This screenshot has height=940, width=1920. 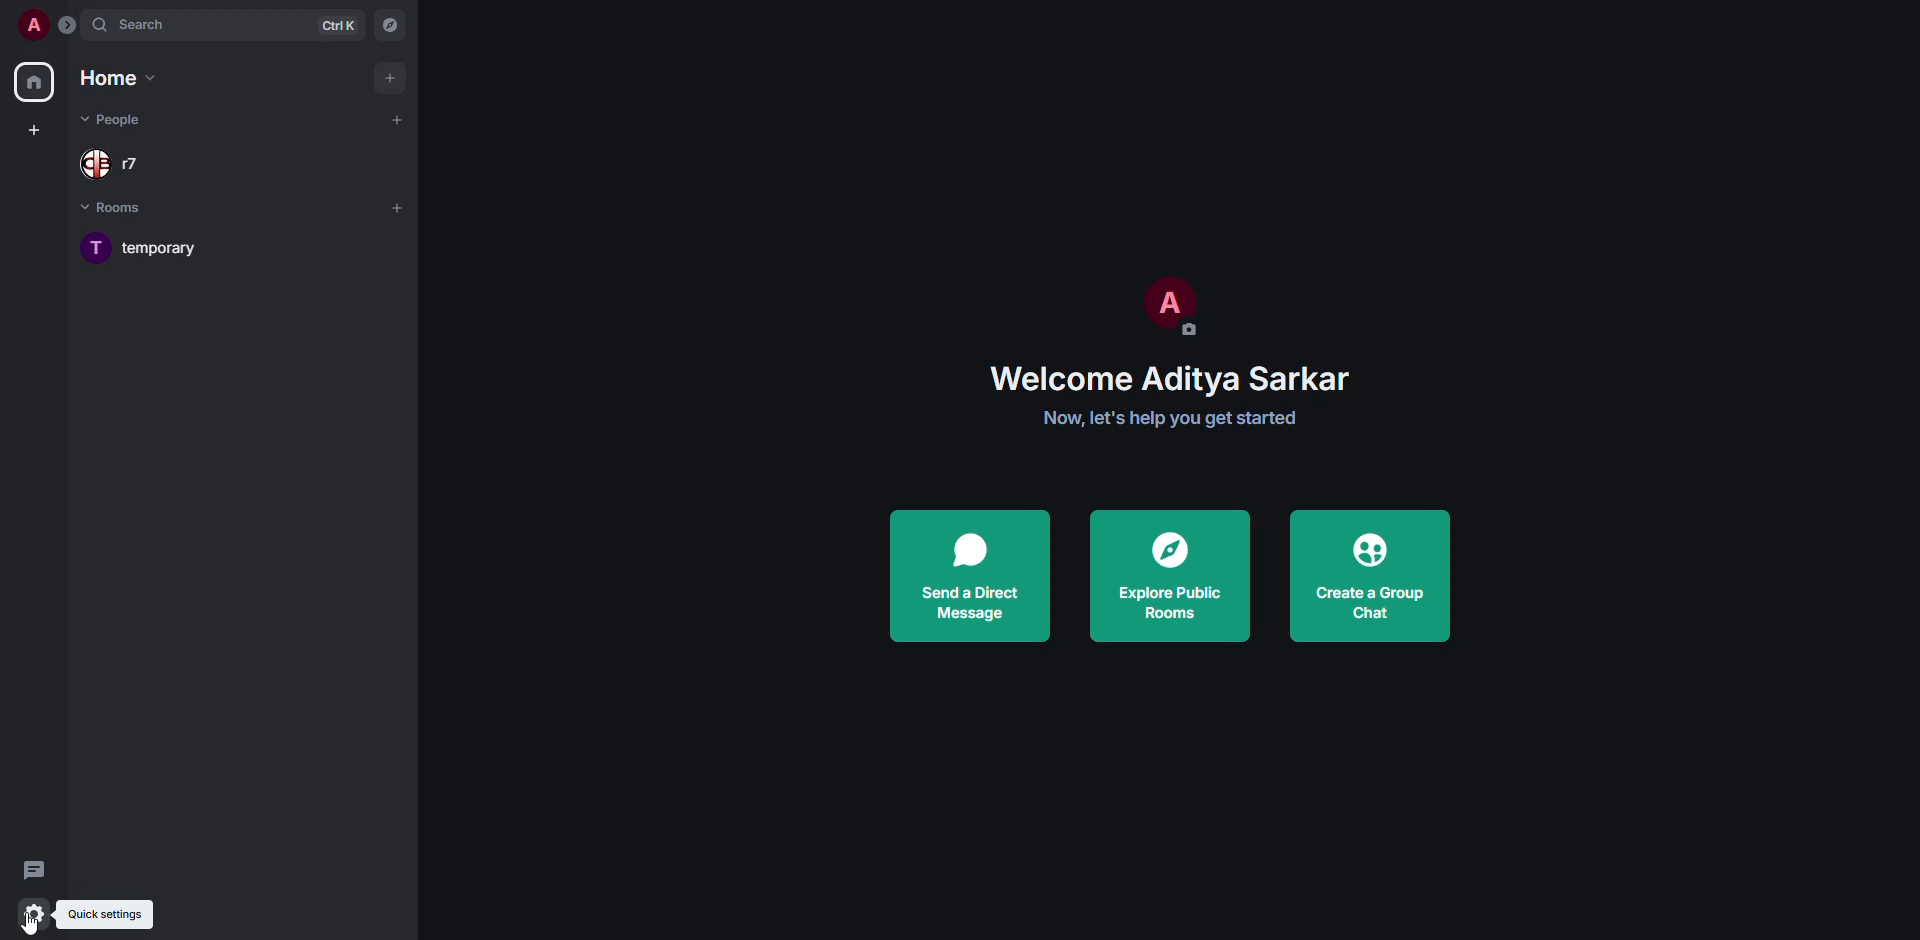 I want to click on quick settings, so click(x=122, y=913).